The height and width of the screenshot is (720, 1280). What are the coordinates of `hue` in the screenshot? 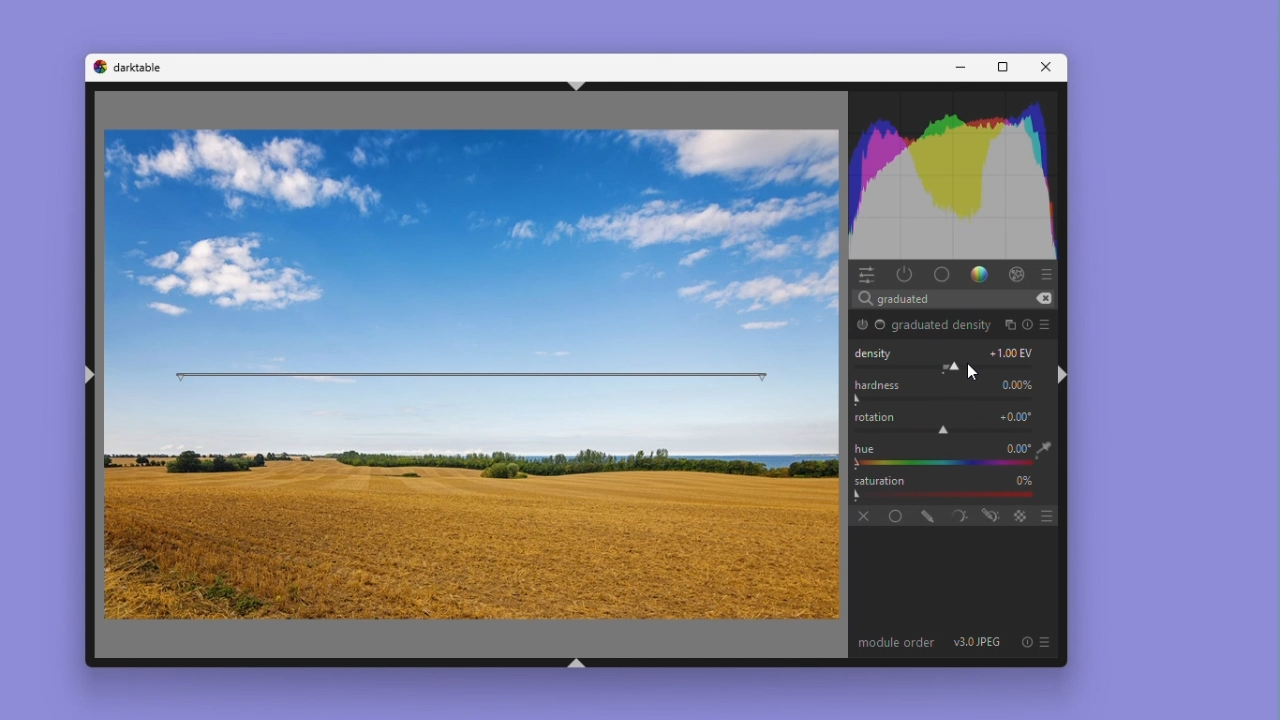 It's located at (865, 448).